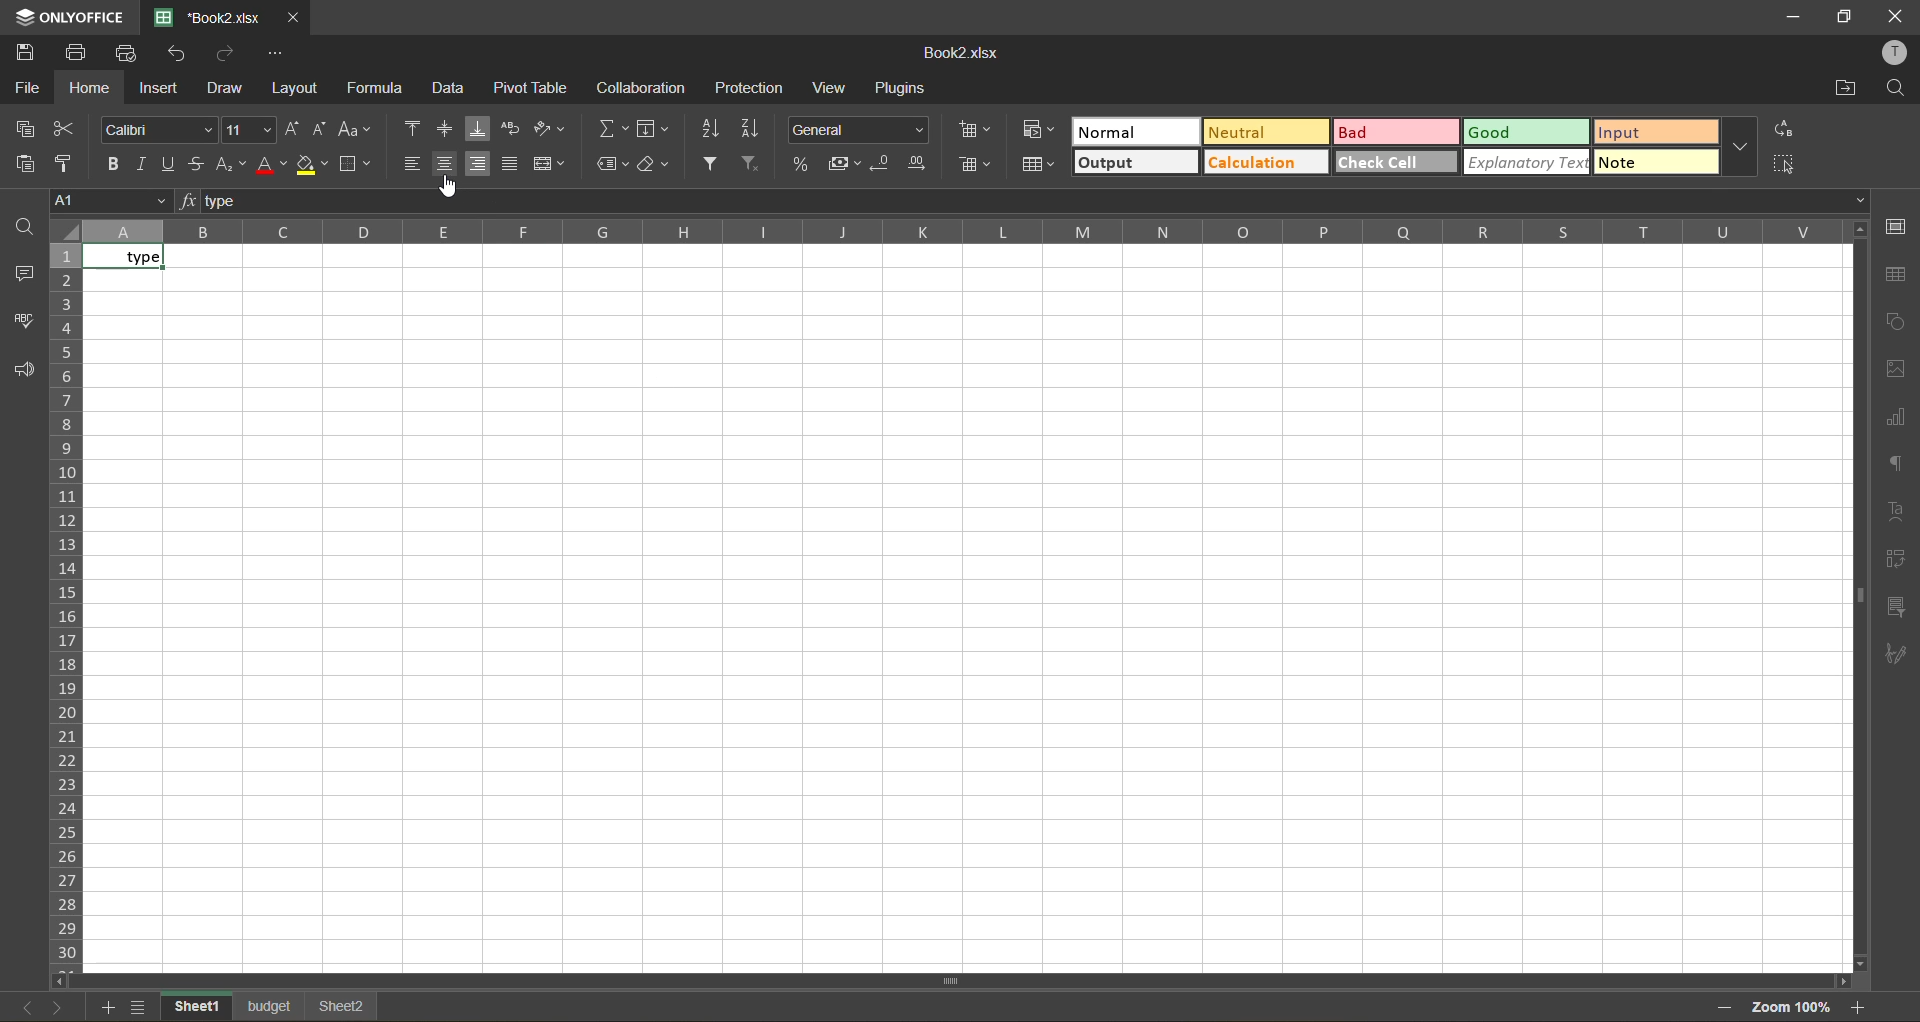 This screenshot has height=1022, width=1920. I want to click on plugins, so click(903, 89).